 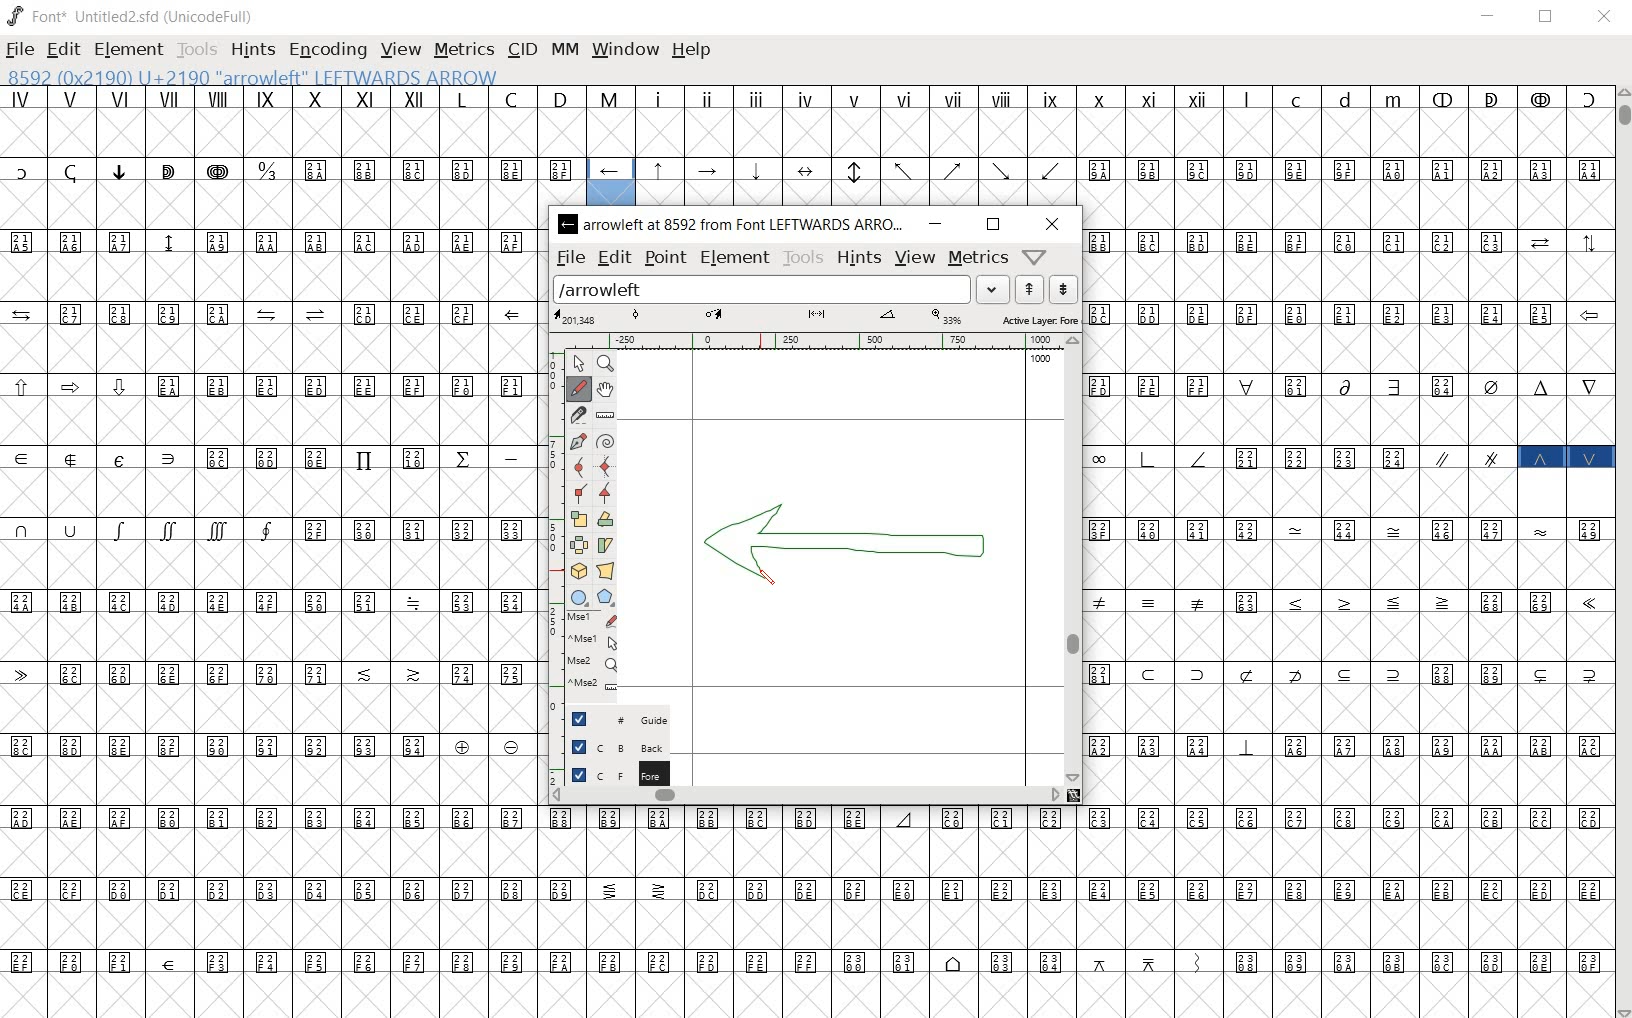 I want to click on pencil tool, so click(x=774, y=585).